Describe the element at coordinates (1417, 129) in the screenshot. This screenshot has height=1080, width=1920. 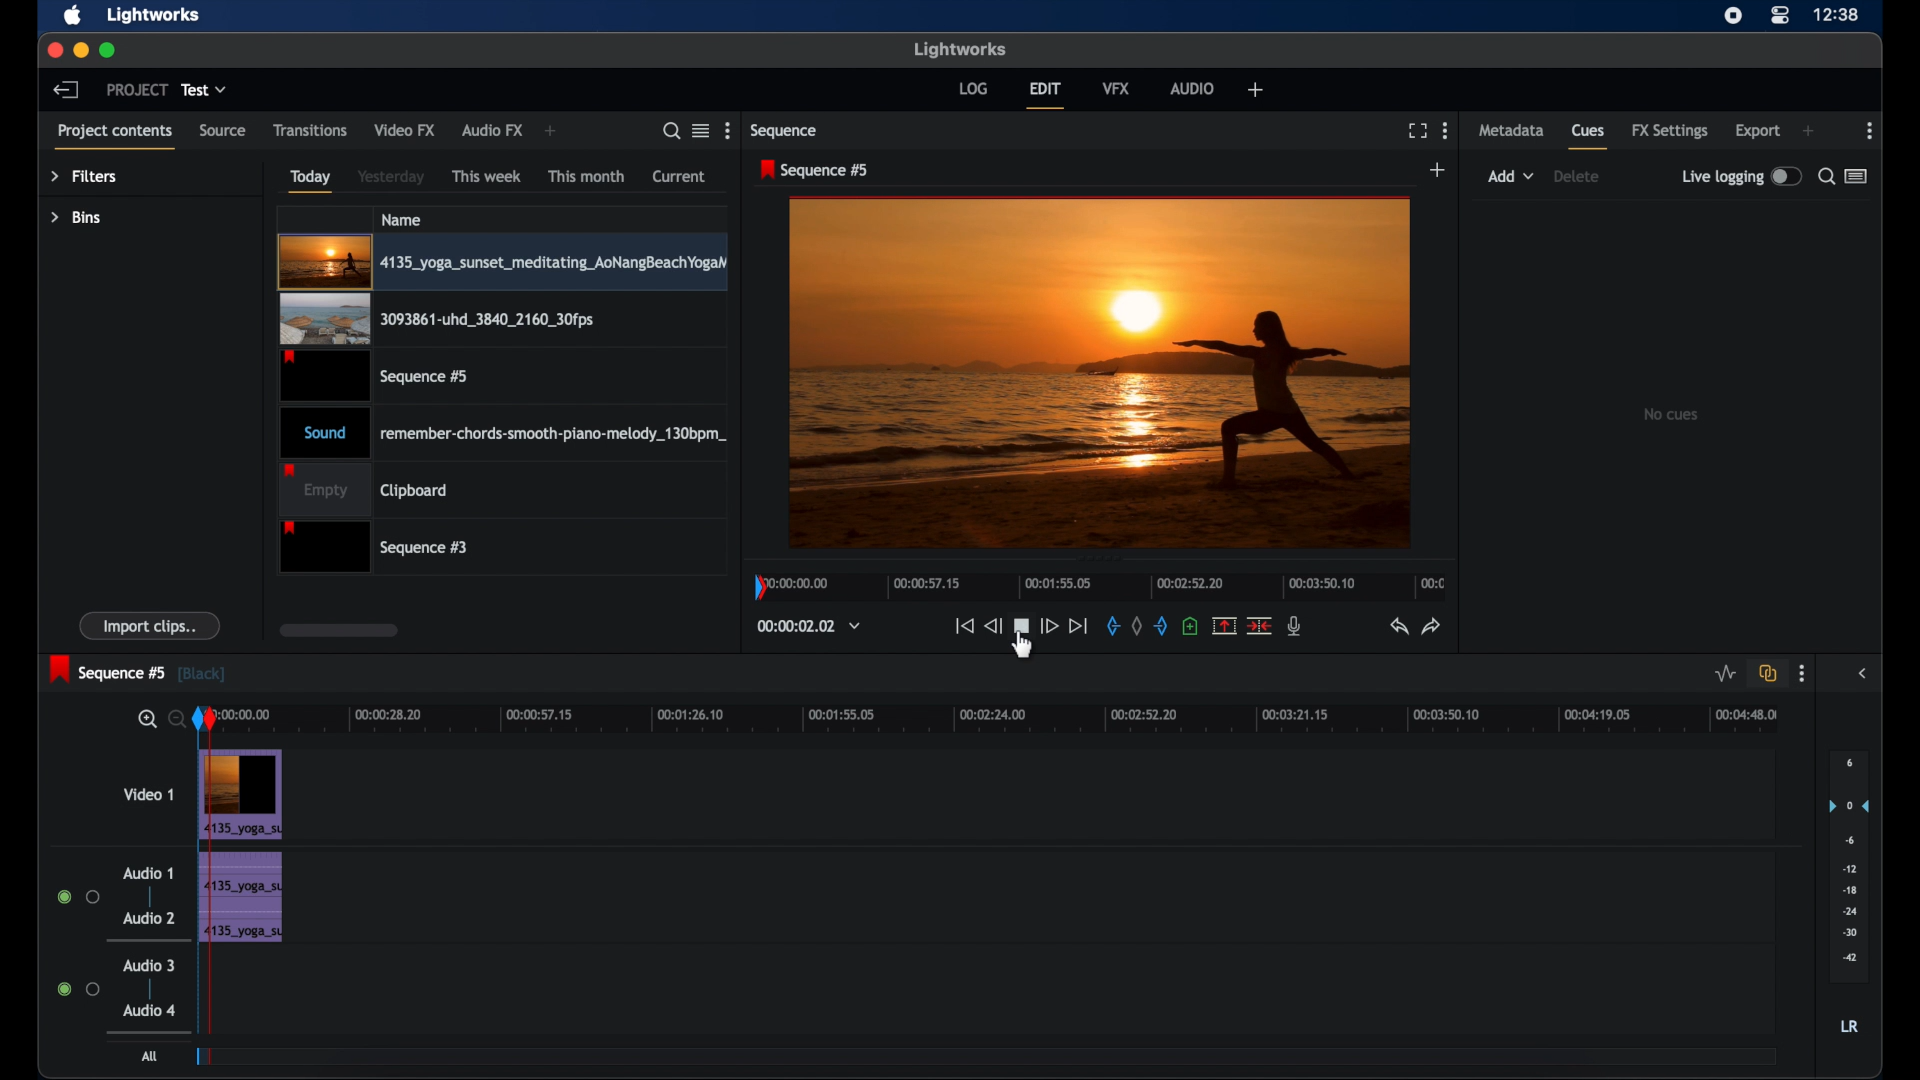
I see `full screen` at that location.